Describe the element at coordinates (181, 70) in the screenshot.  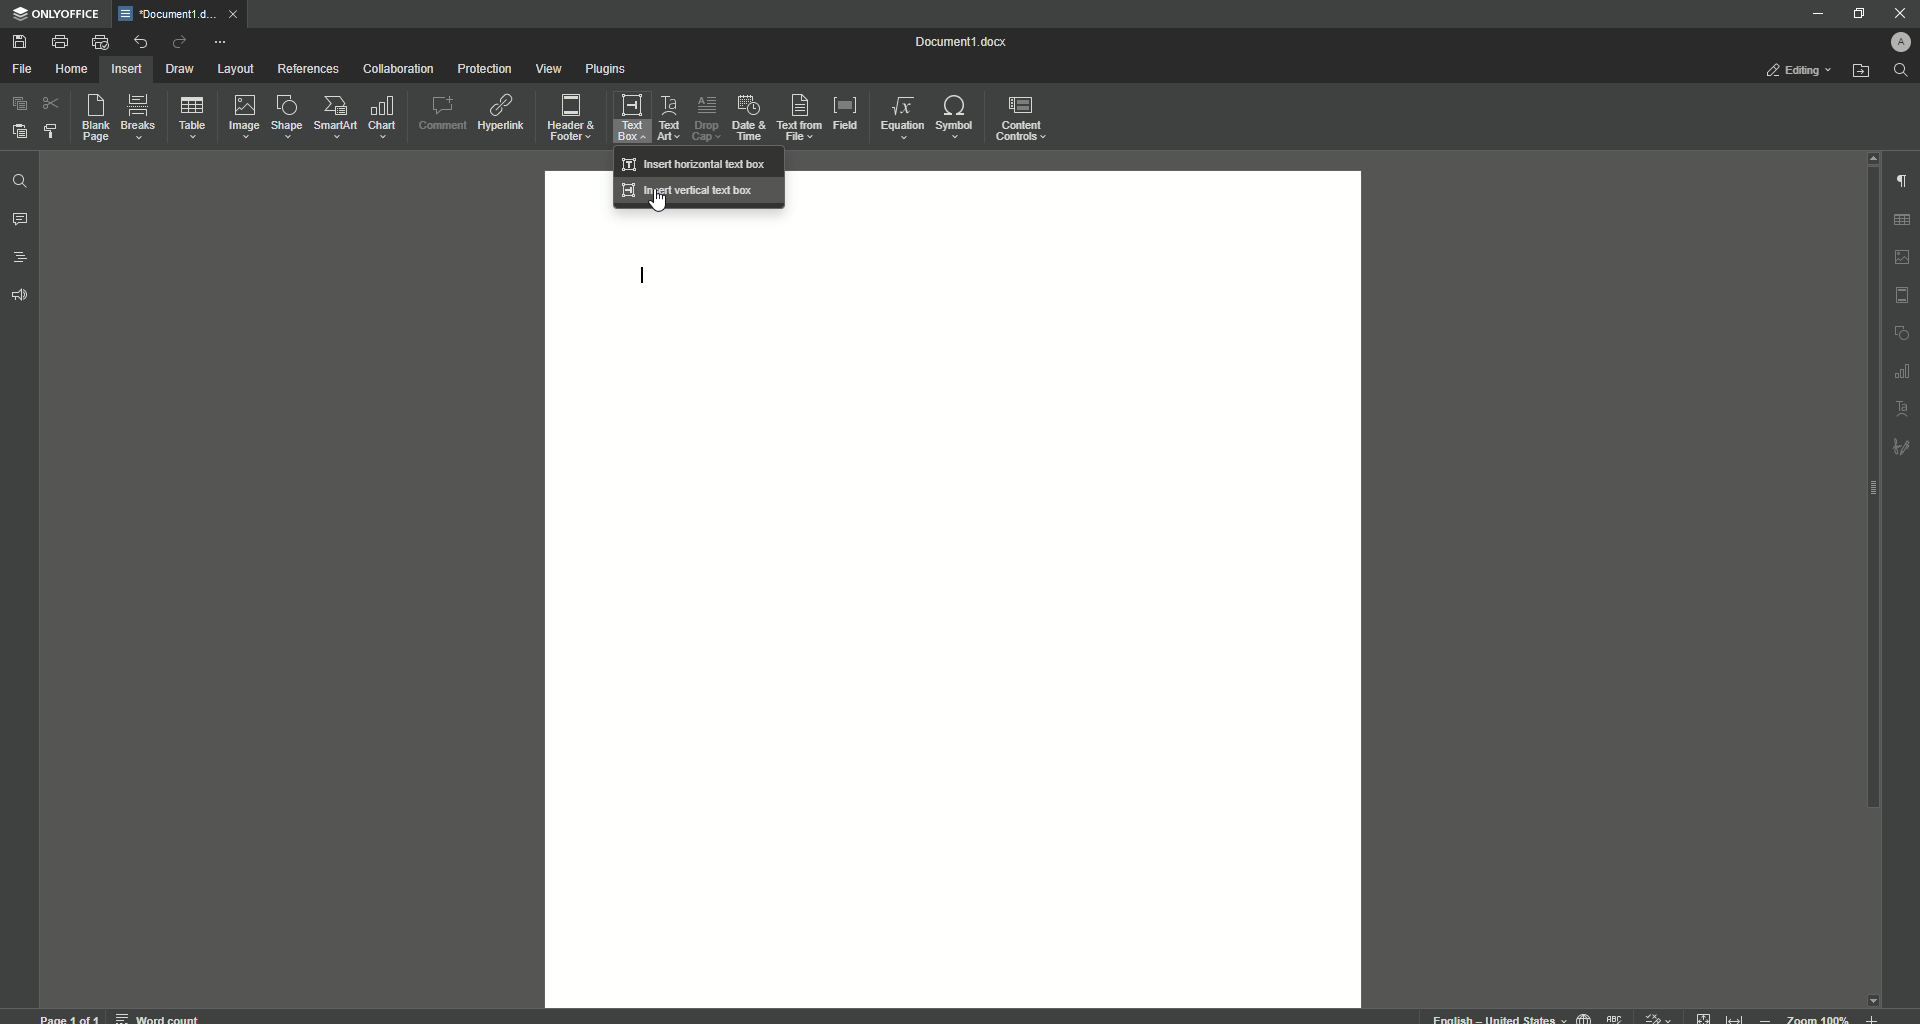
I see `Draw` at that location.